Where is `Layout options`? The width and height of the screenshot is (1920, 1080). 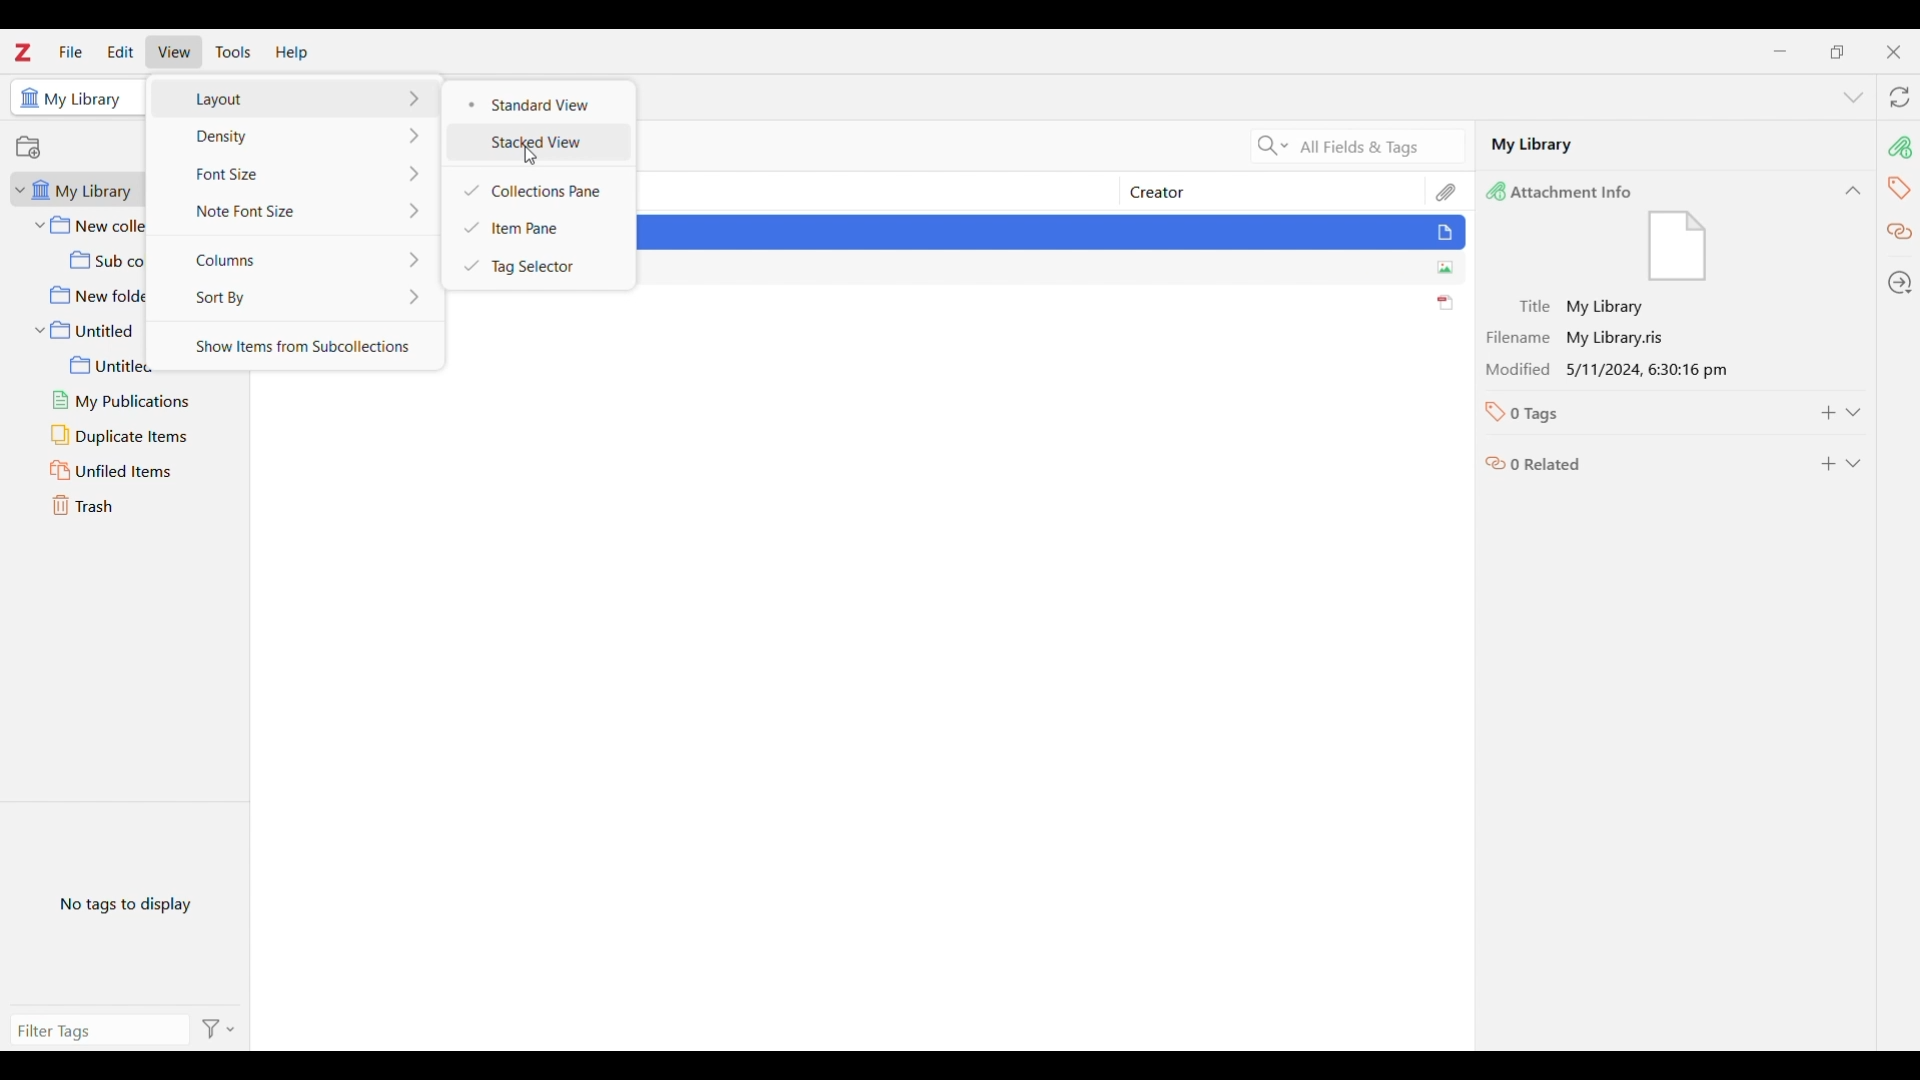
Layout options is located at coordinates (294, 99).